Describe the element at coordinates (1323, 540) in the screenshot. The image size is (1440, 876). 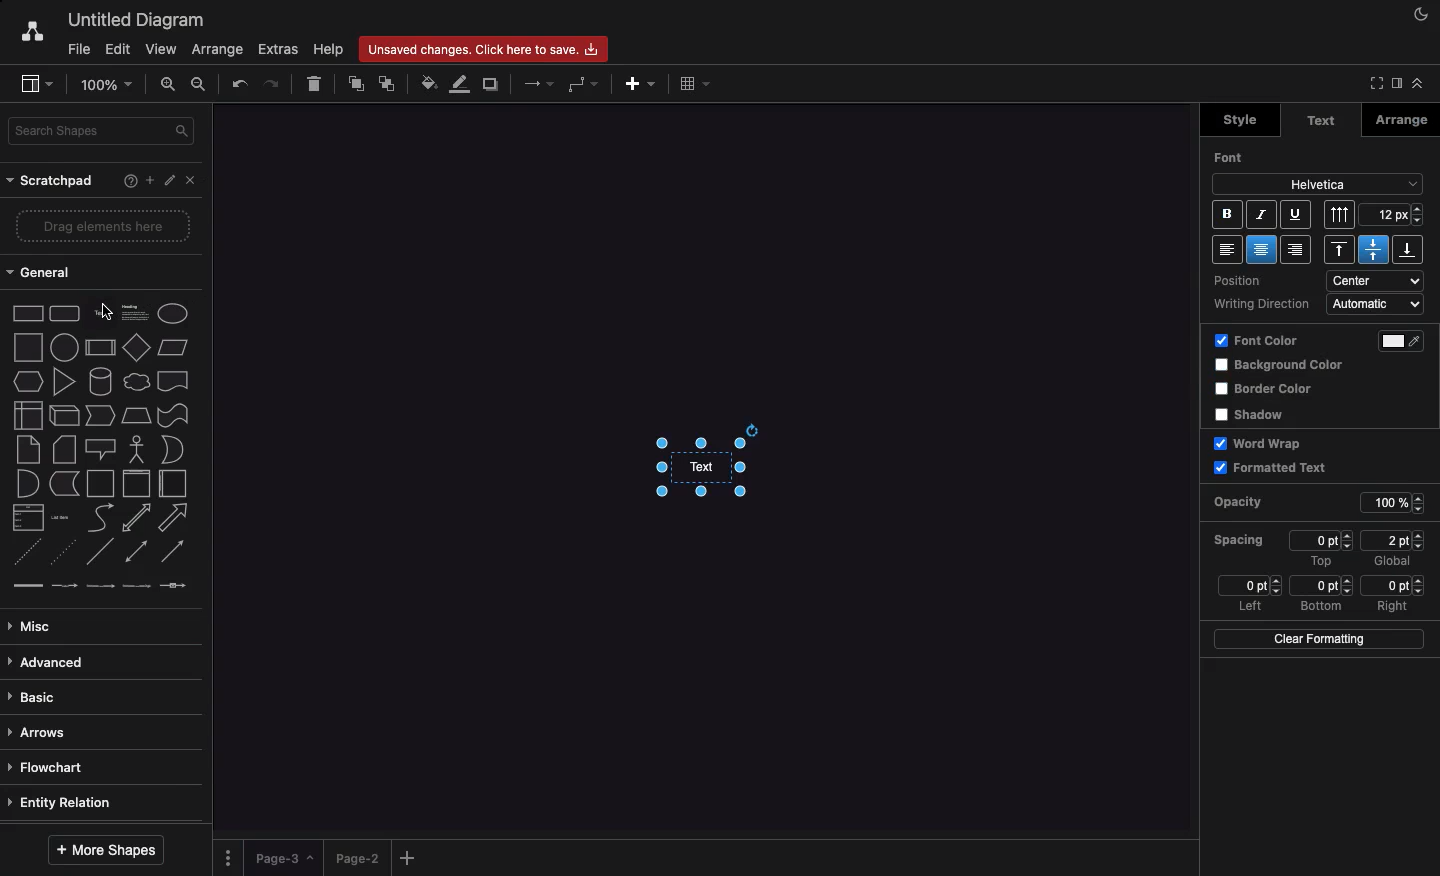
I see `0 pt` at that location.